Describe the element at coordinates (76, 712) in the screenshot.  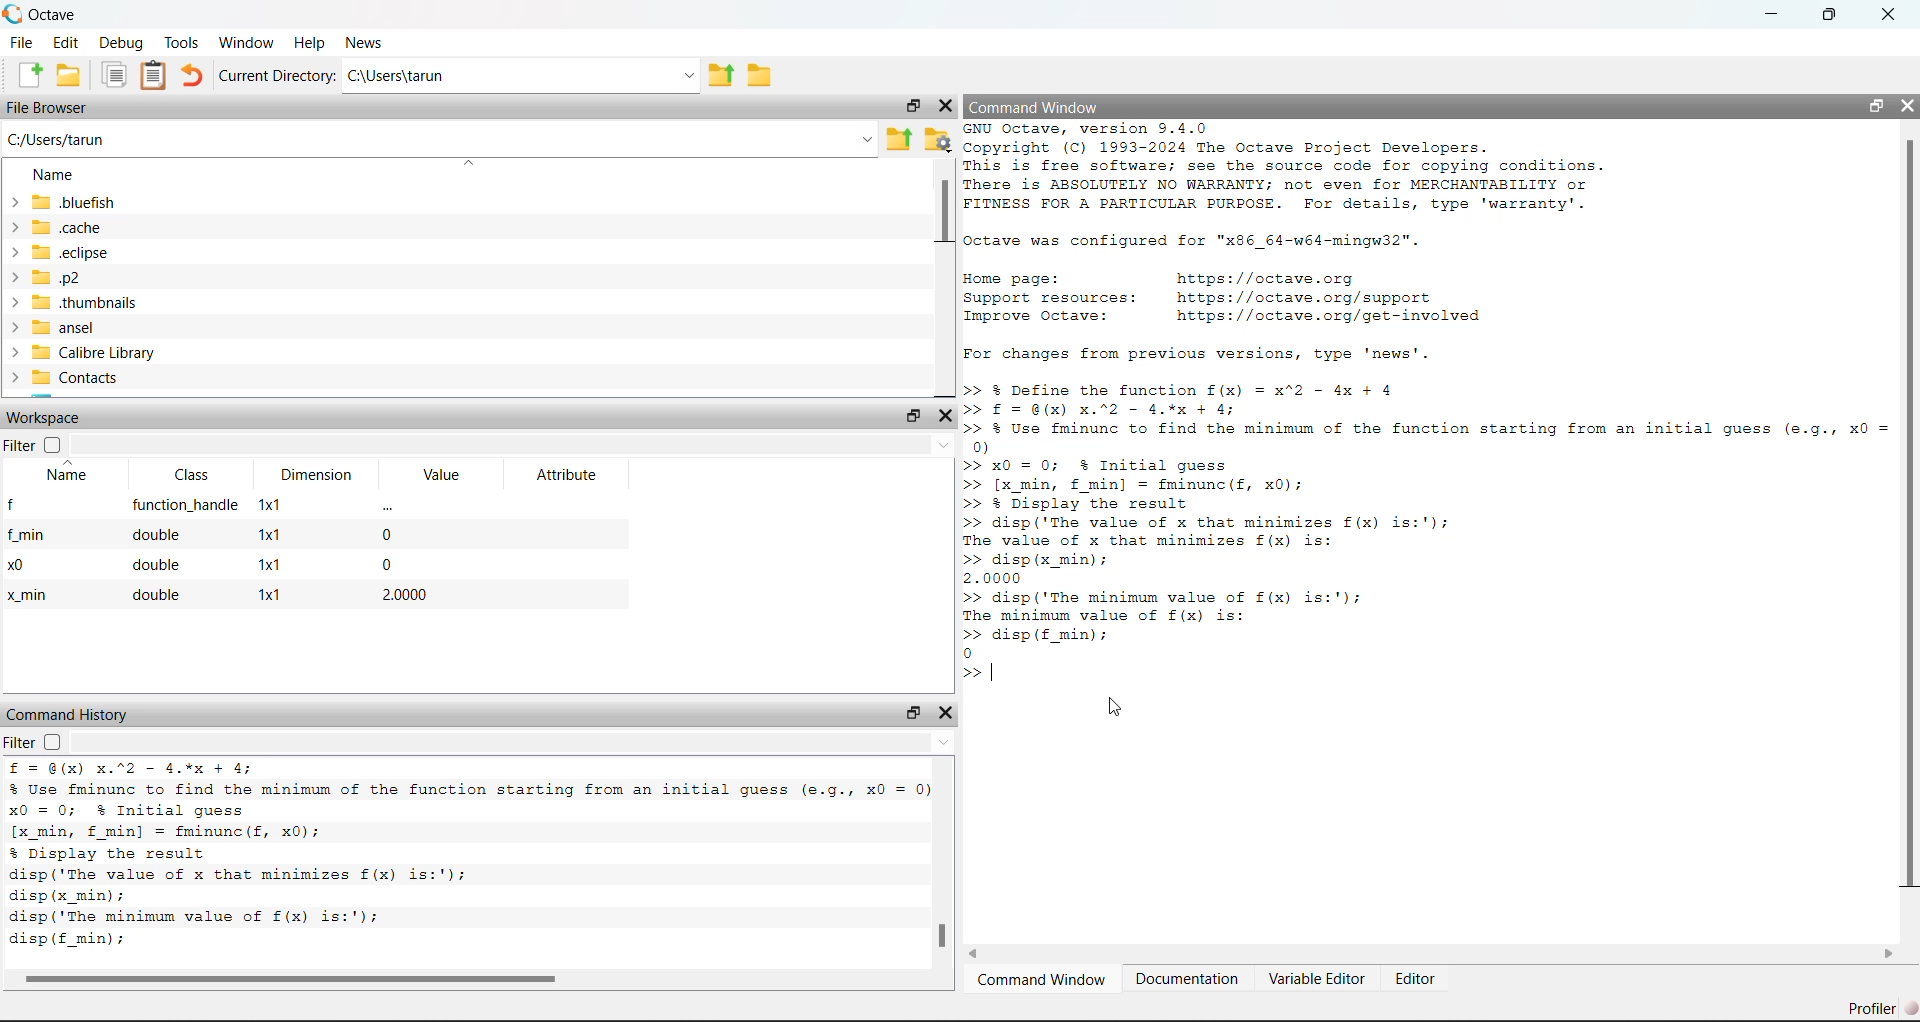
I see `Command History` at that location.